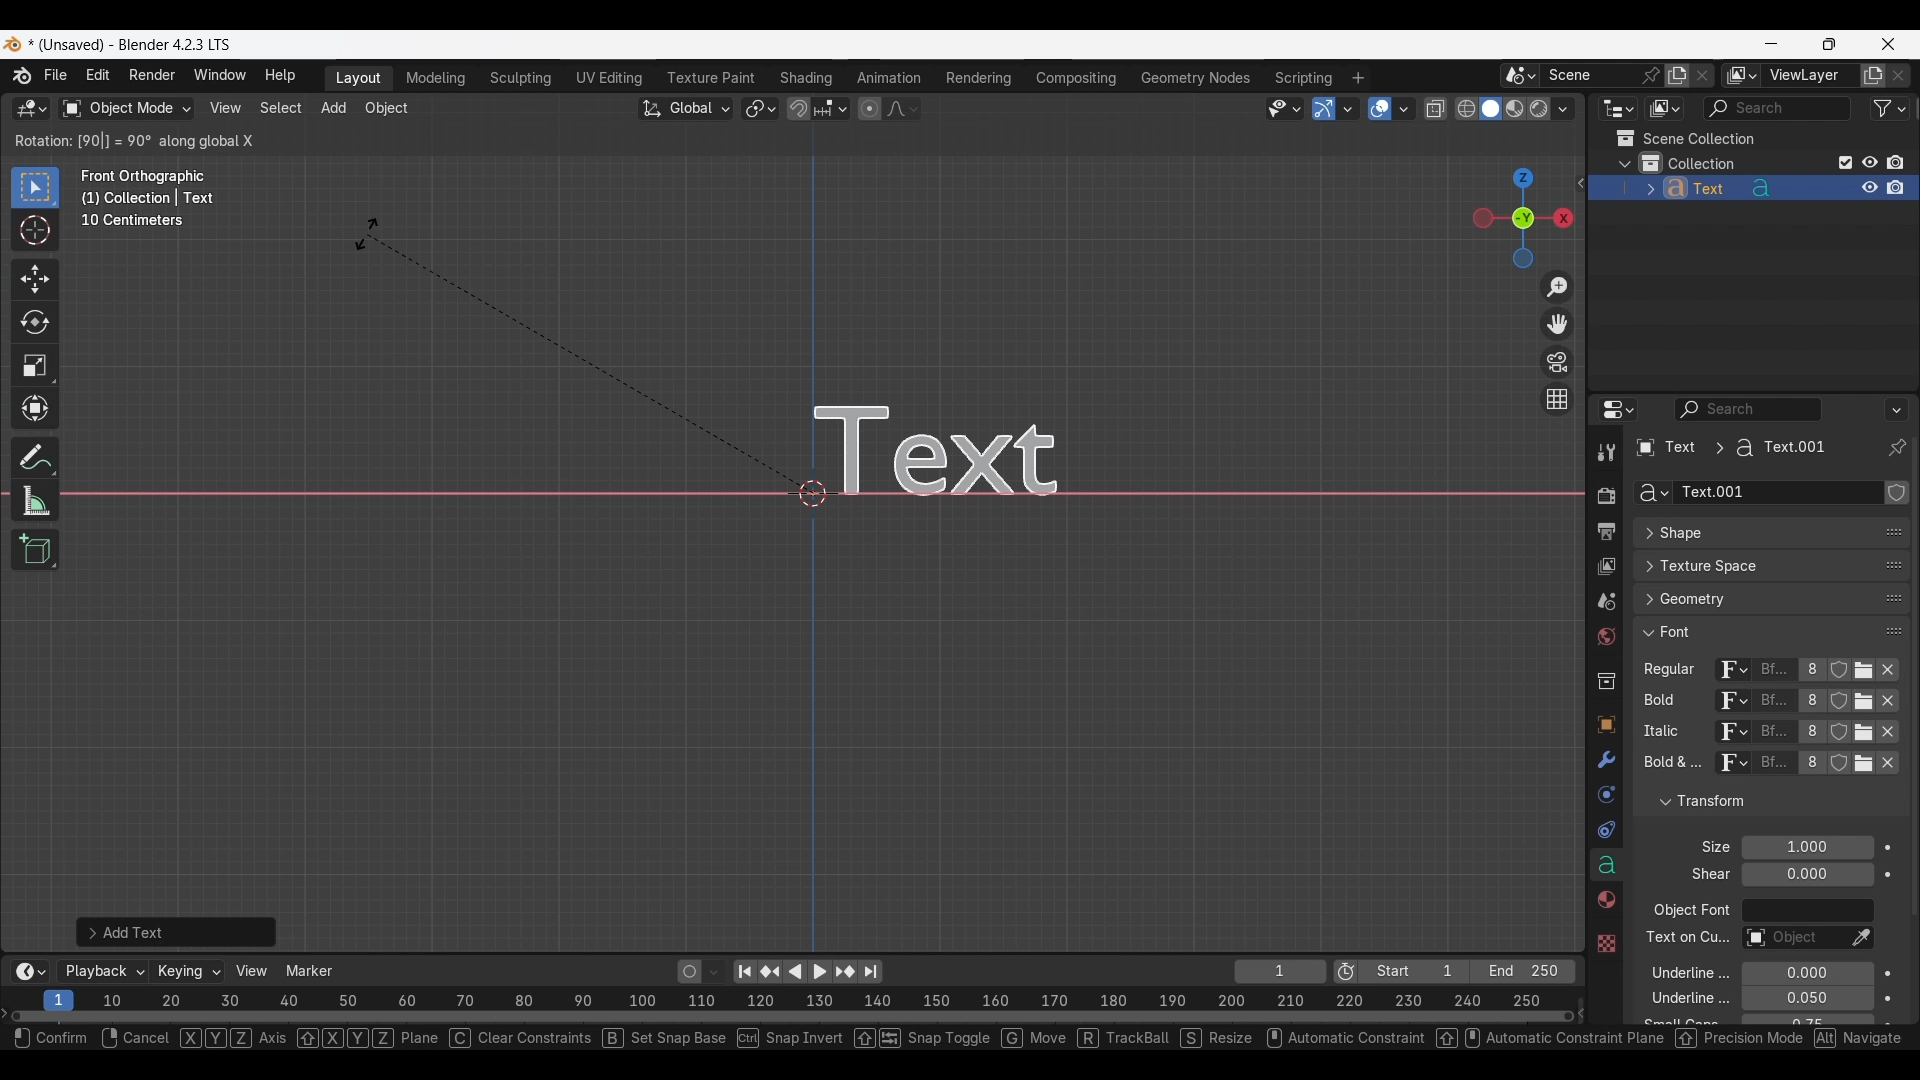 This screenshot has width=1920, height=1080. Describe the element at coordinates (1895, 563) in the screenshot. I see `change position` at that location.